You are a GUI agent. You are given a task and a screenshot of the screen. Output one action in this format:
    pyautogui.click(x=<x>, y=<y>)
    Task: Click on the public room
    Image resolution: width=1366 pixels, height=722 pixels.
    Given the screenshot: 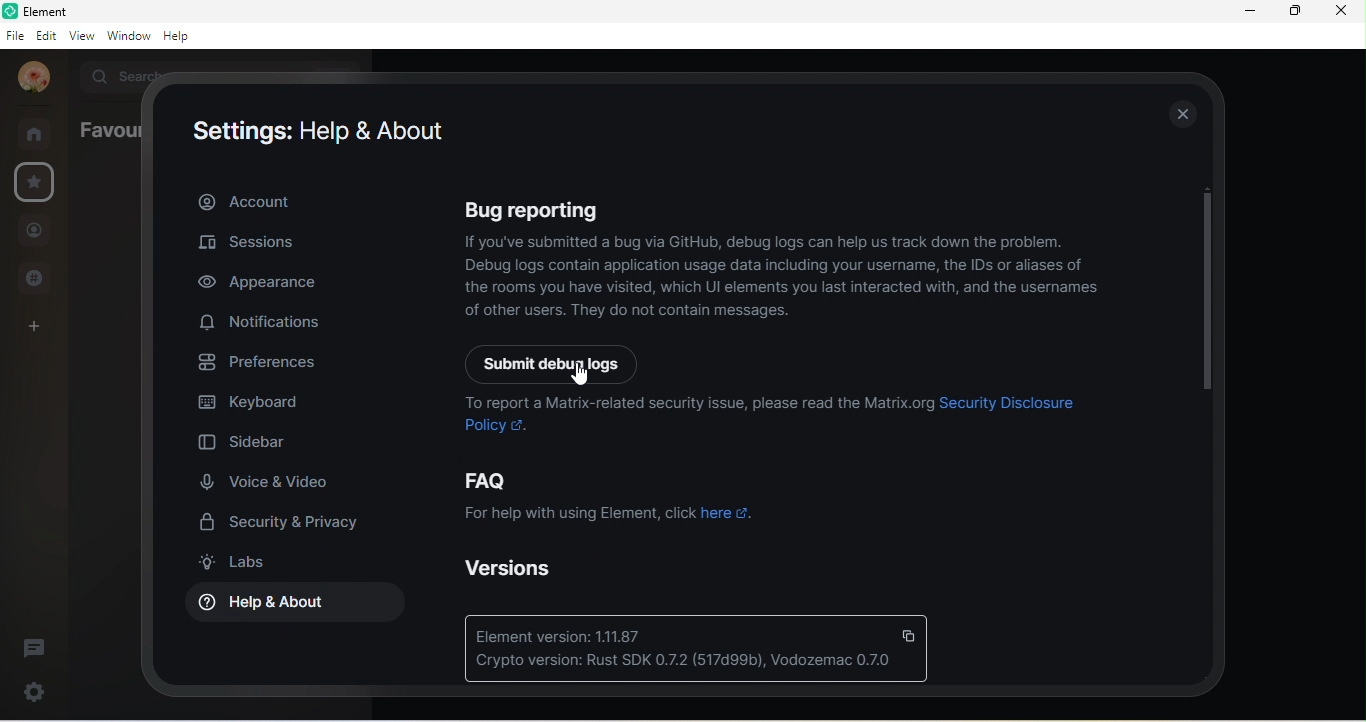 What is the action you would take?
    pyautogui.click(x=33, y=278)
    